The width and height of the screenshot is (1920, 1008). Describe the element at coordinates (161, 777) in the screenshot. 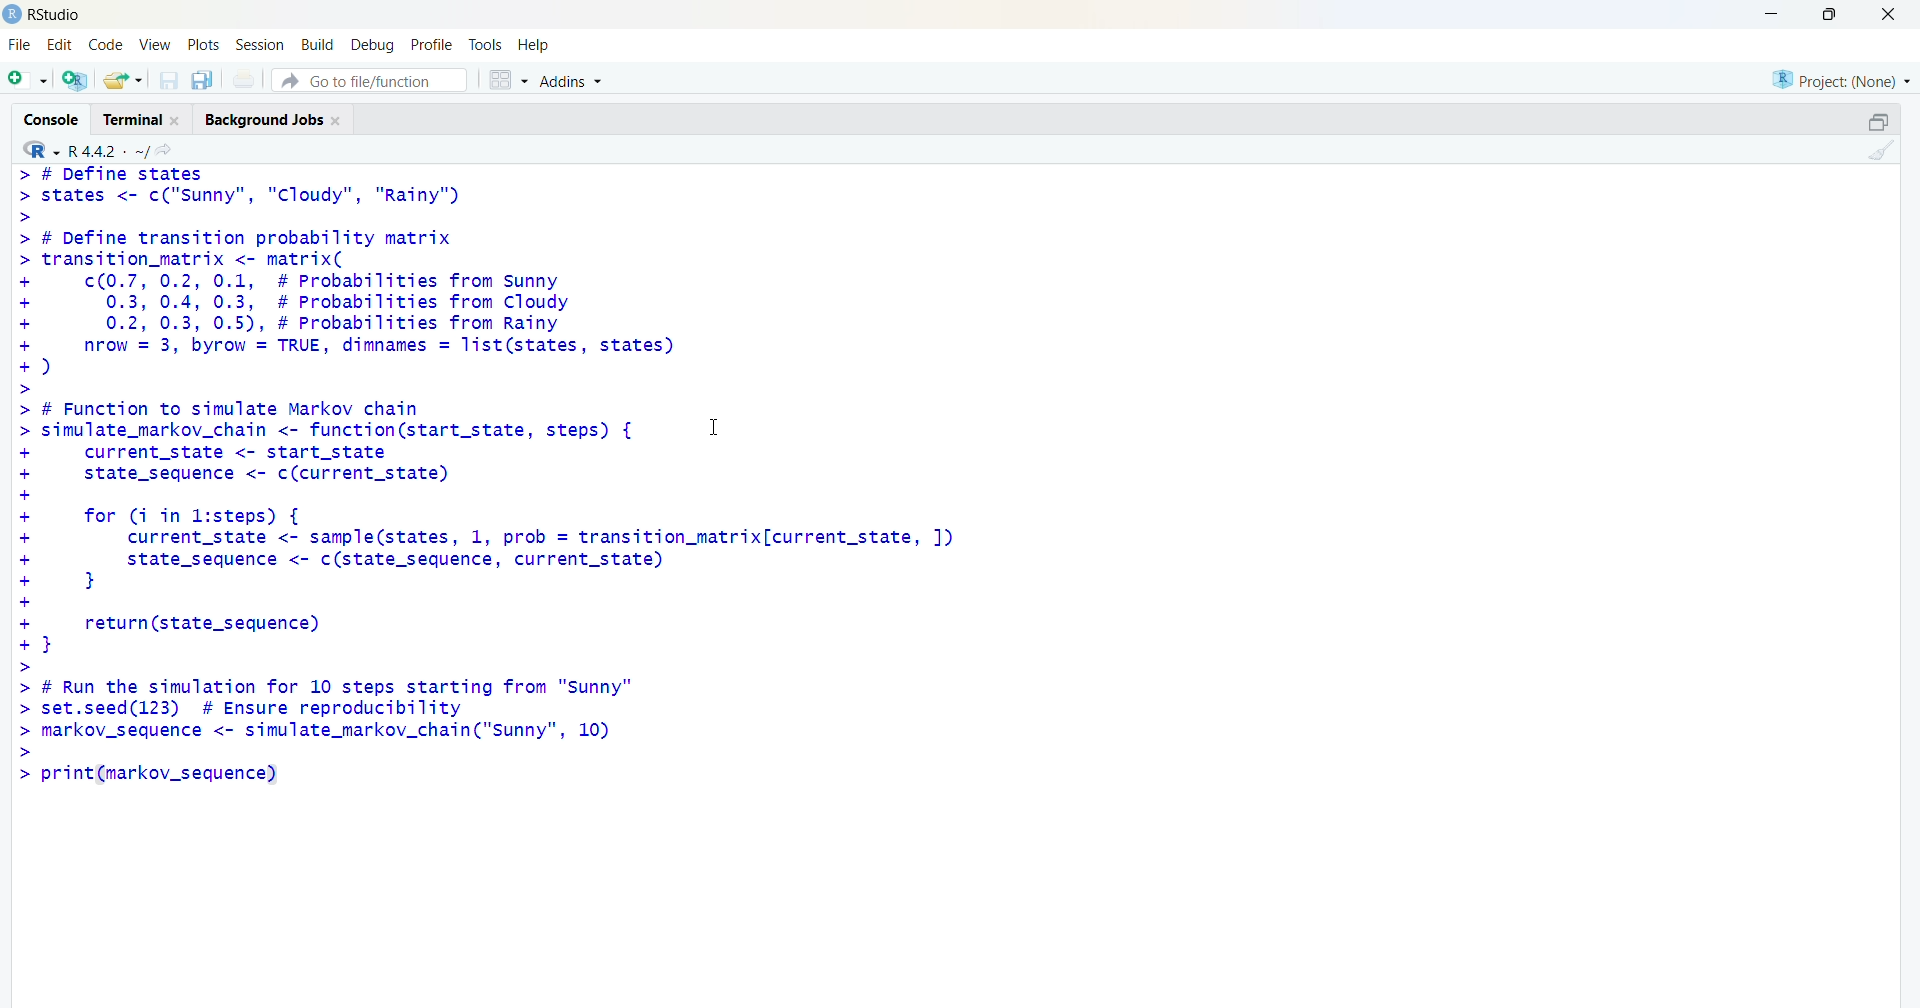

I see `> print(markov_sequence)` at that location.